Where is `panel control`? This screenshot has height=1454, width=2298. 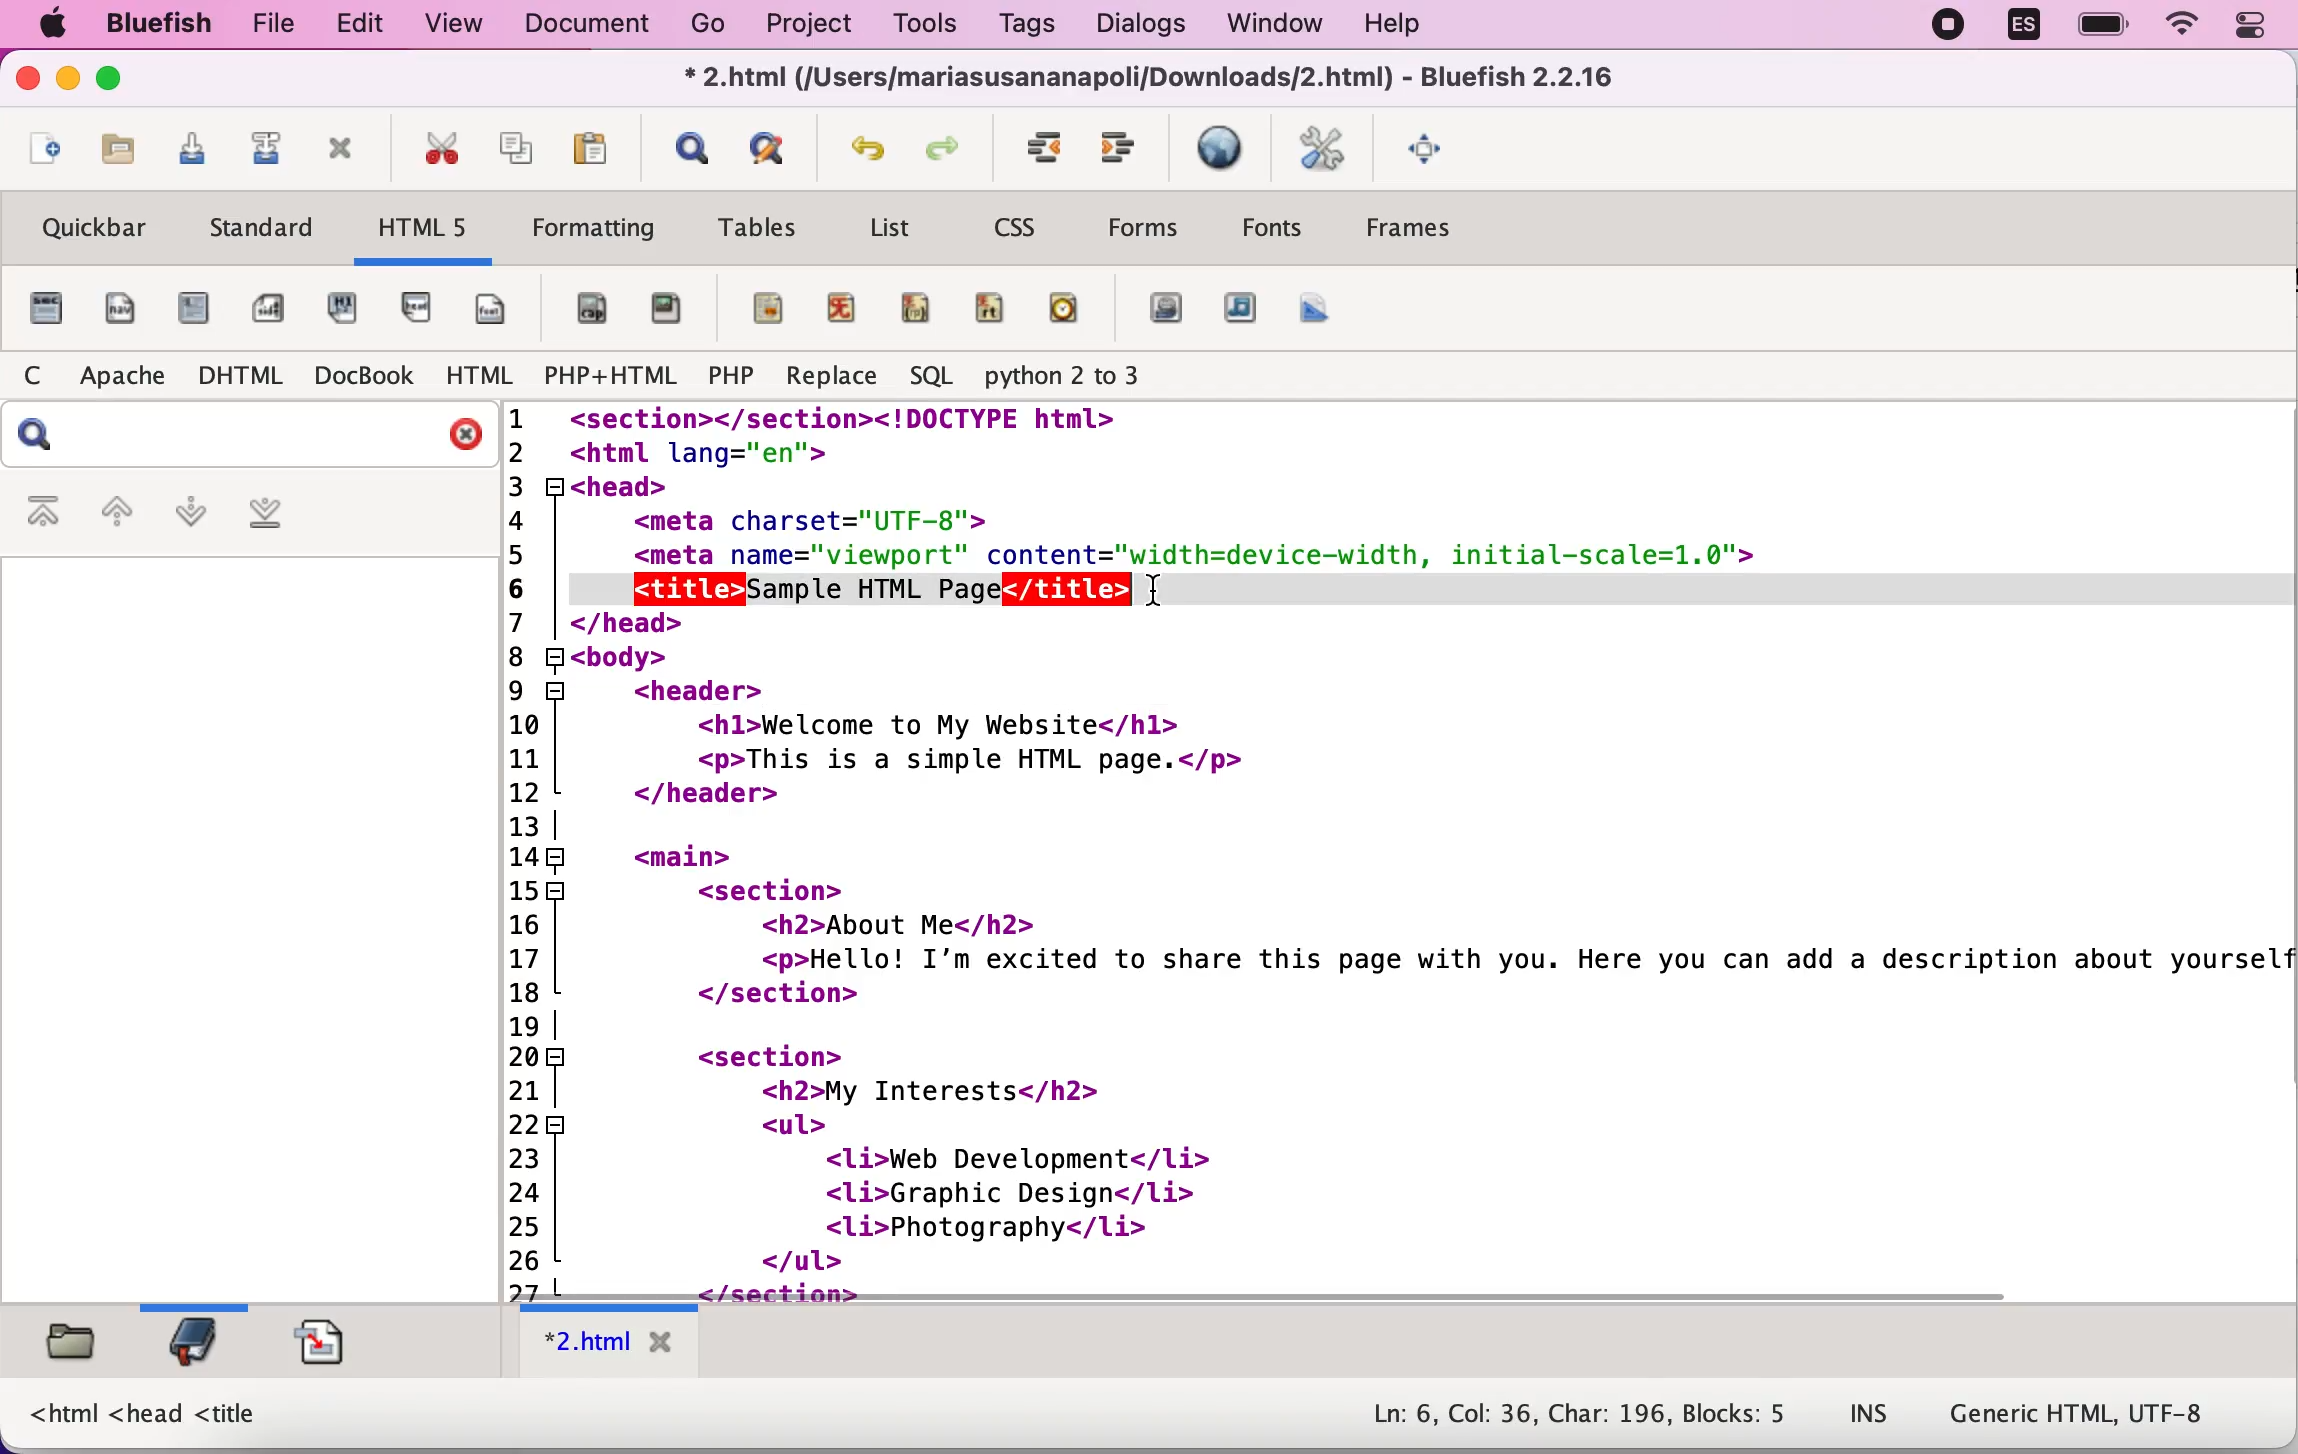 panel control is located at coordinates (2251, 27).